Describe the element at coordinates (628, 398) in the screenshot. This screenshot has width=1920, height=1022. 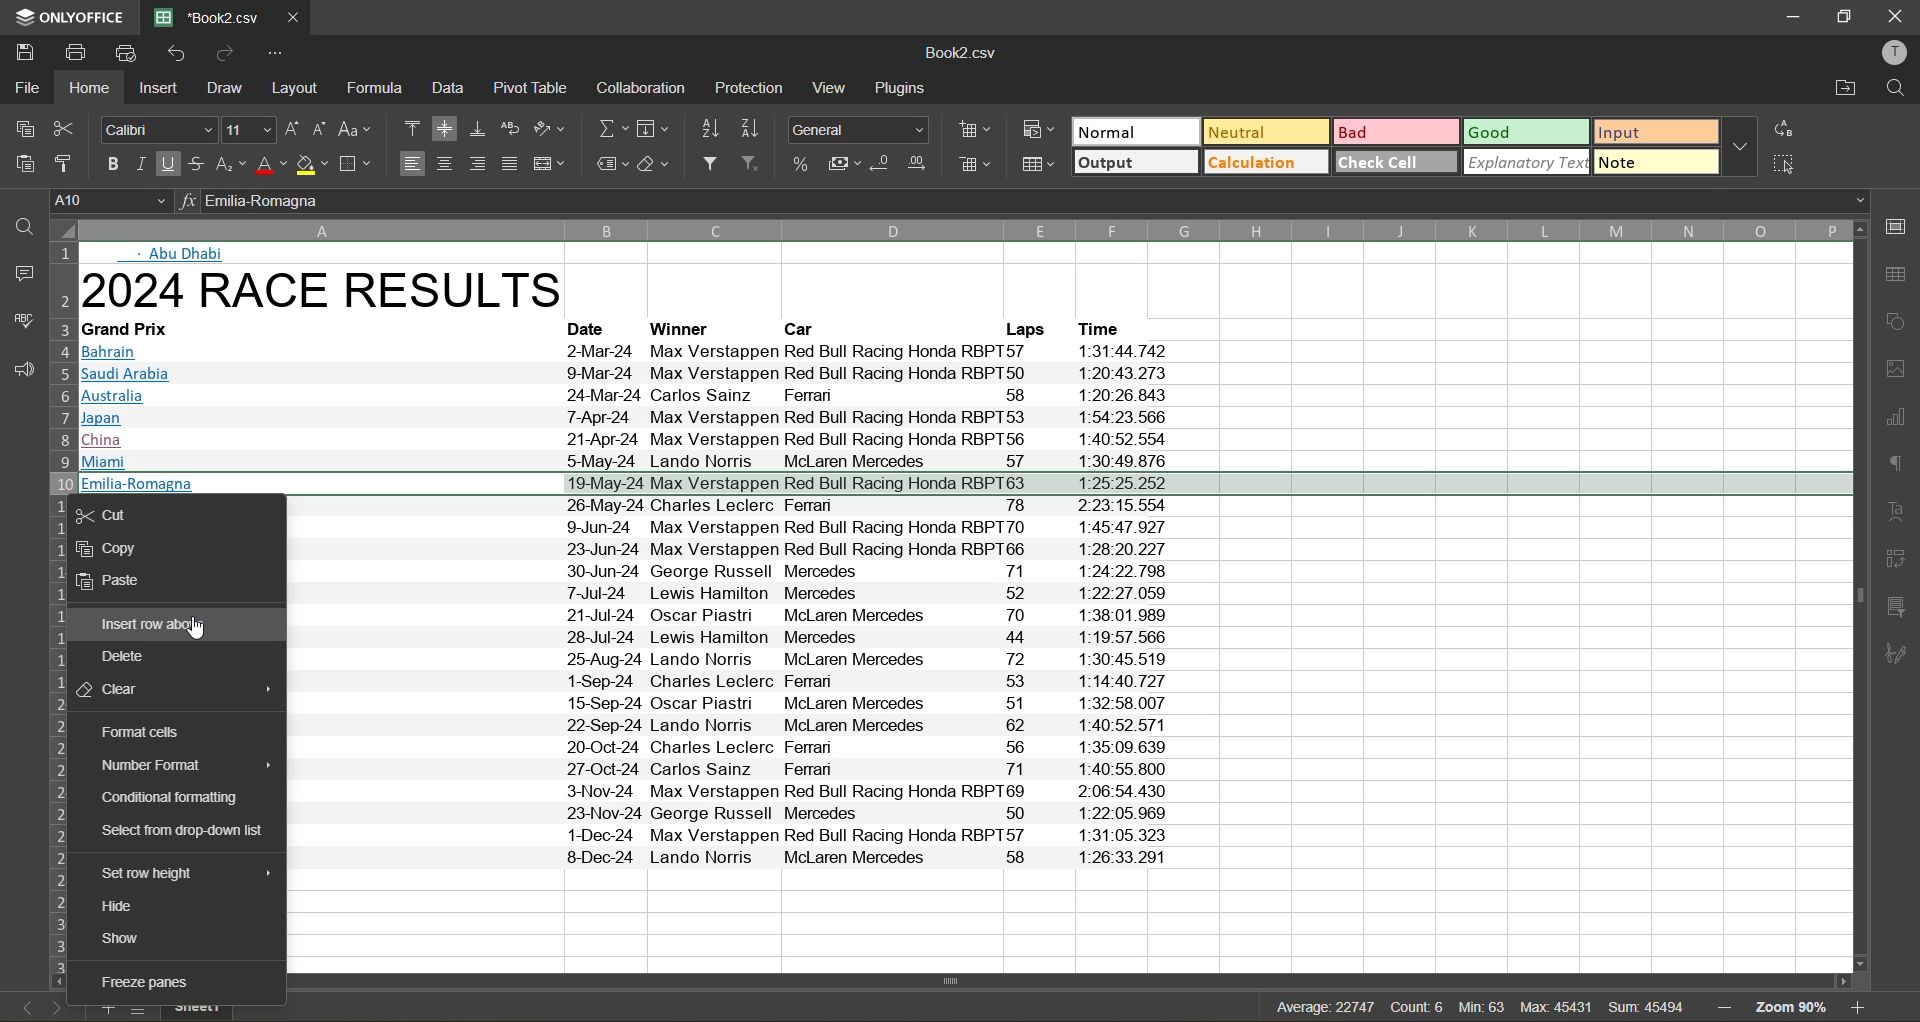
I see `Australia 24-Mar-24 Carlos Sainz ~~ Feman 58 1:20:26.843` at that location.